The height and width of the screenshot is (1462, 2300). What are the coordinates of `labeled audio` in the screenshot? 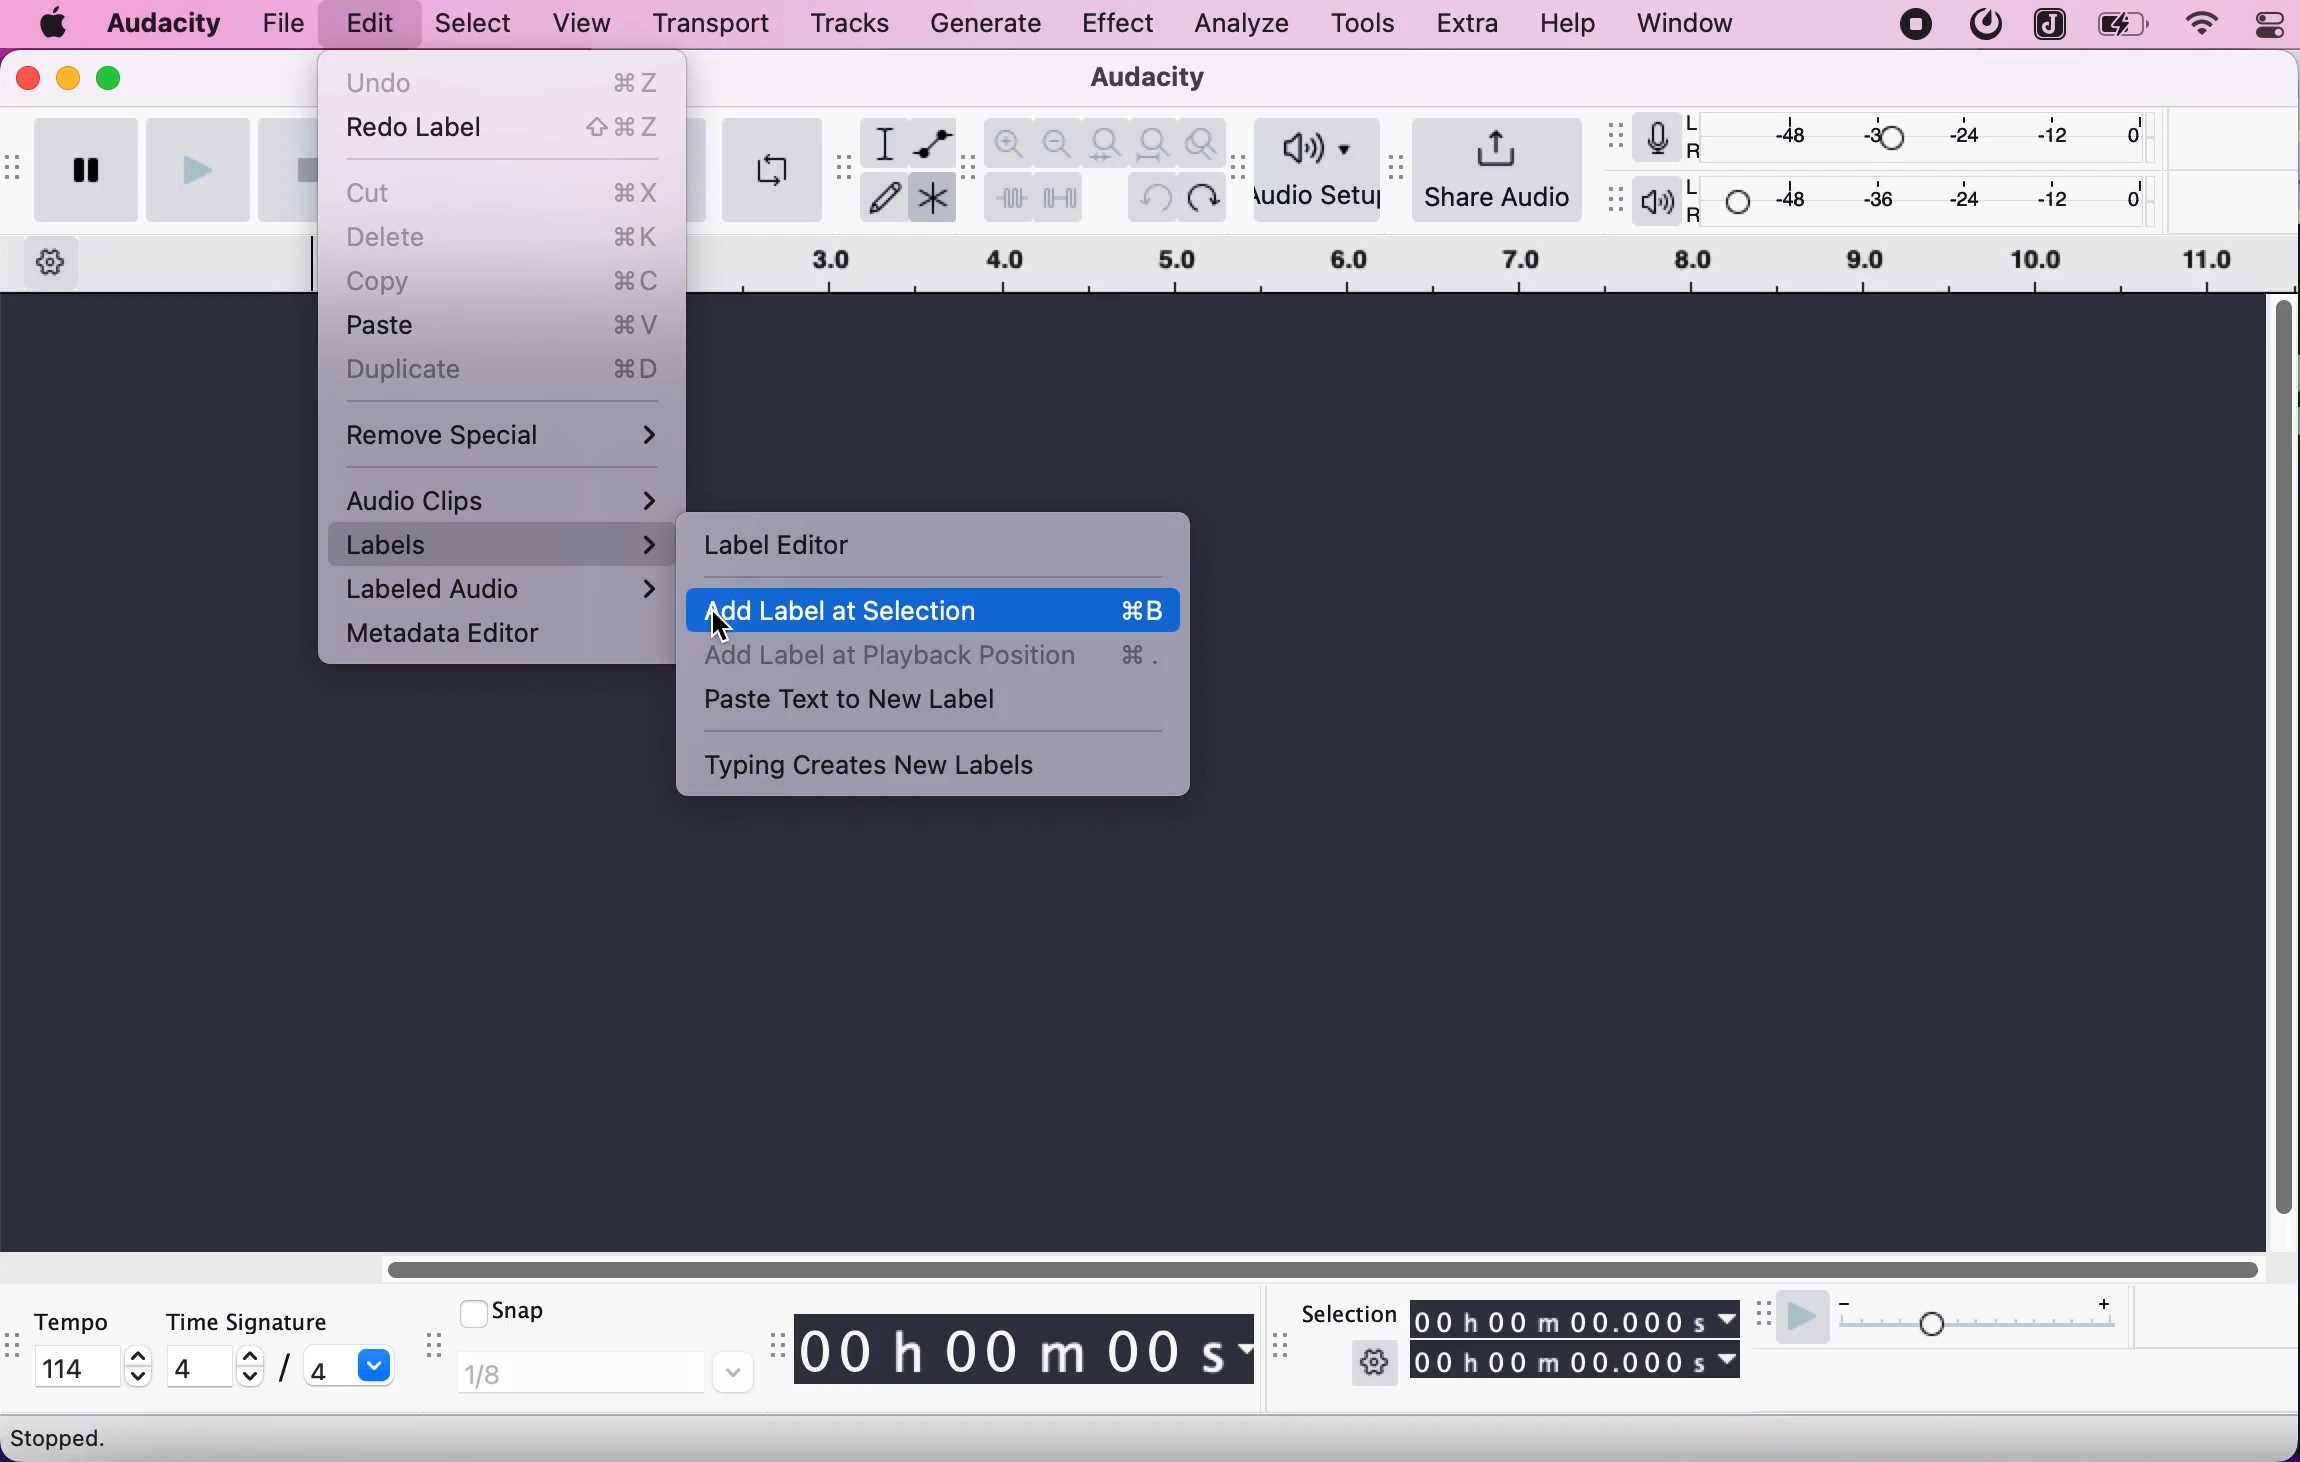 It's located at (503, 591).